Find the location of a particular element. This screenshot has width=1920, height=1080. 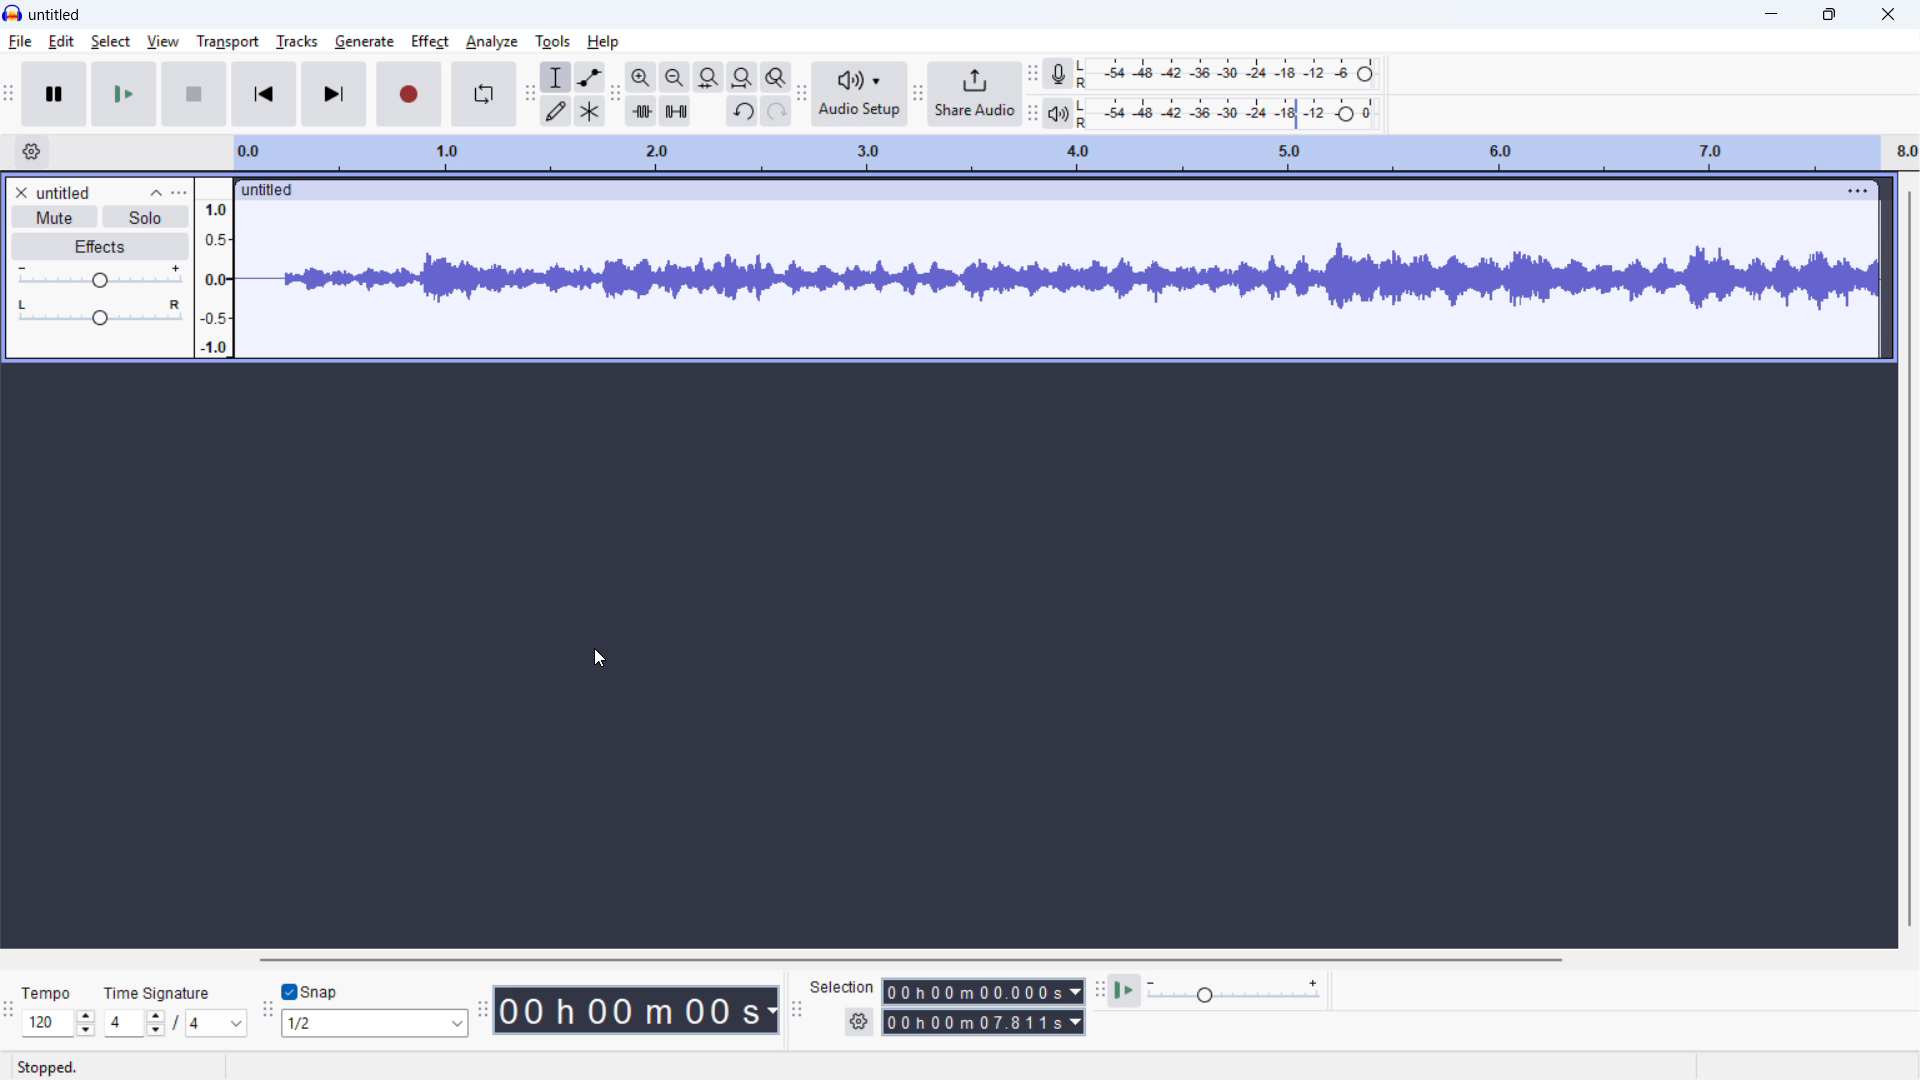

selection settings is located at coordinates (858, 1024).